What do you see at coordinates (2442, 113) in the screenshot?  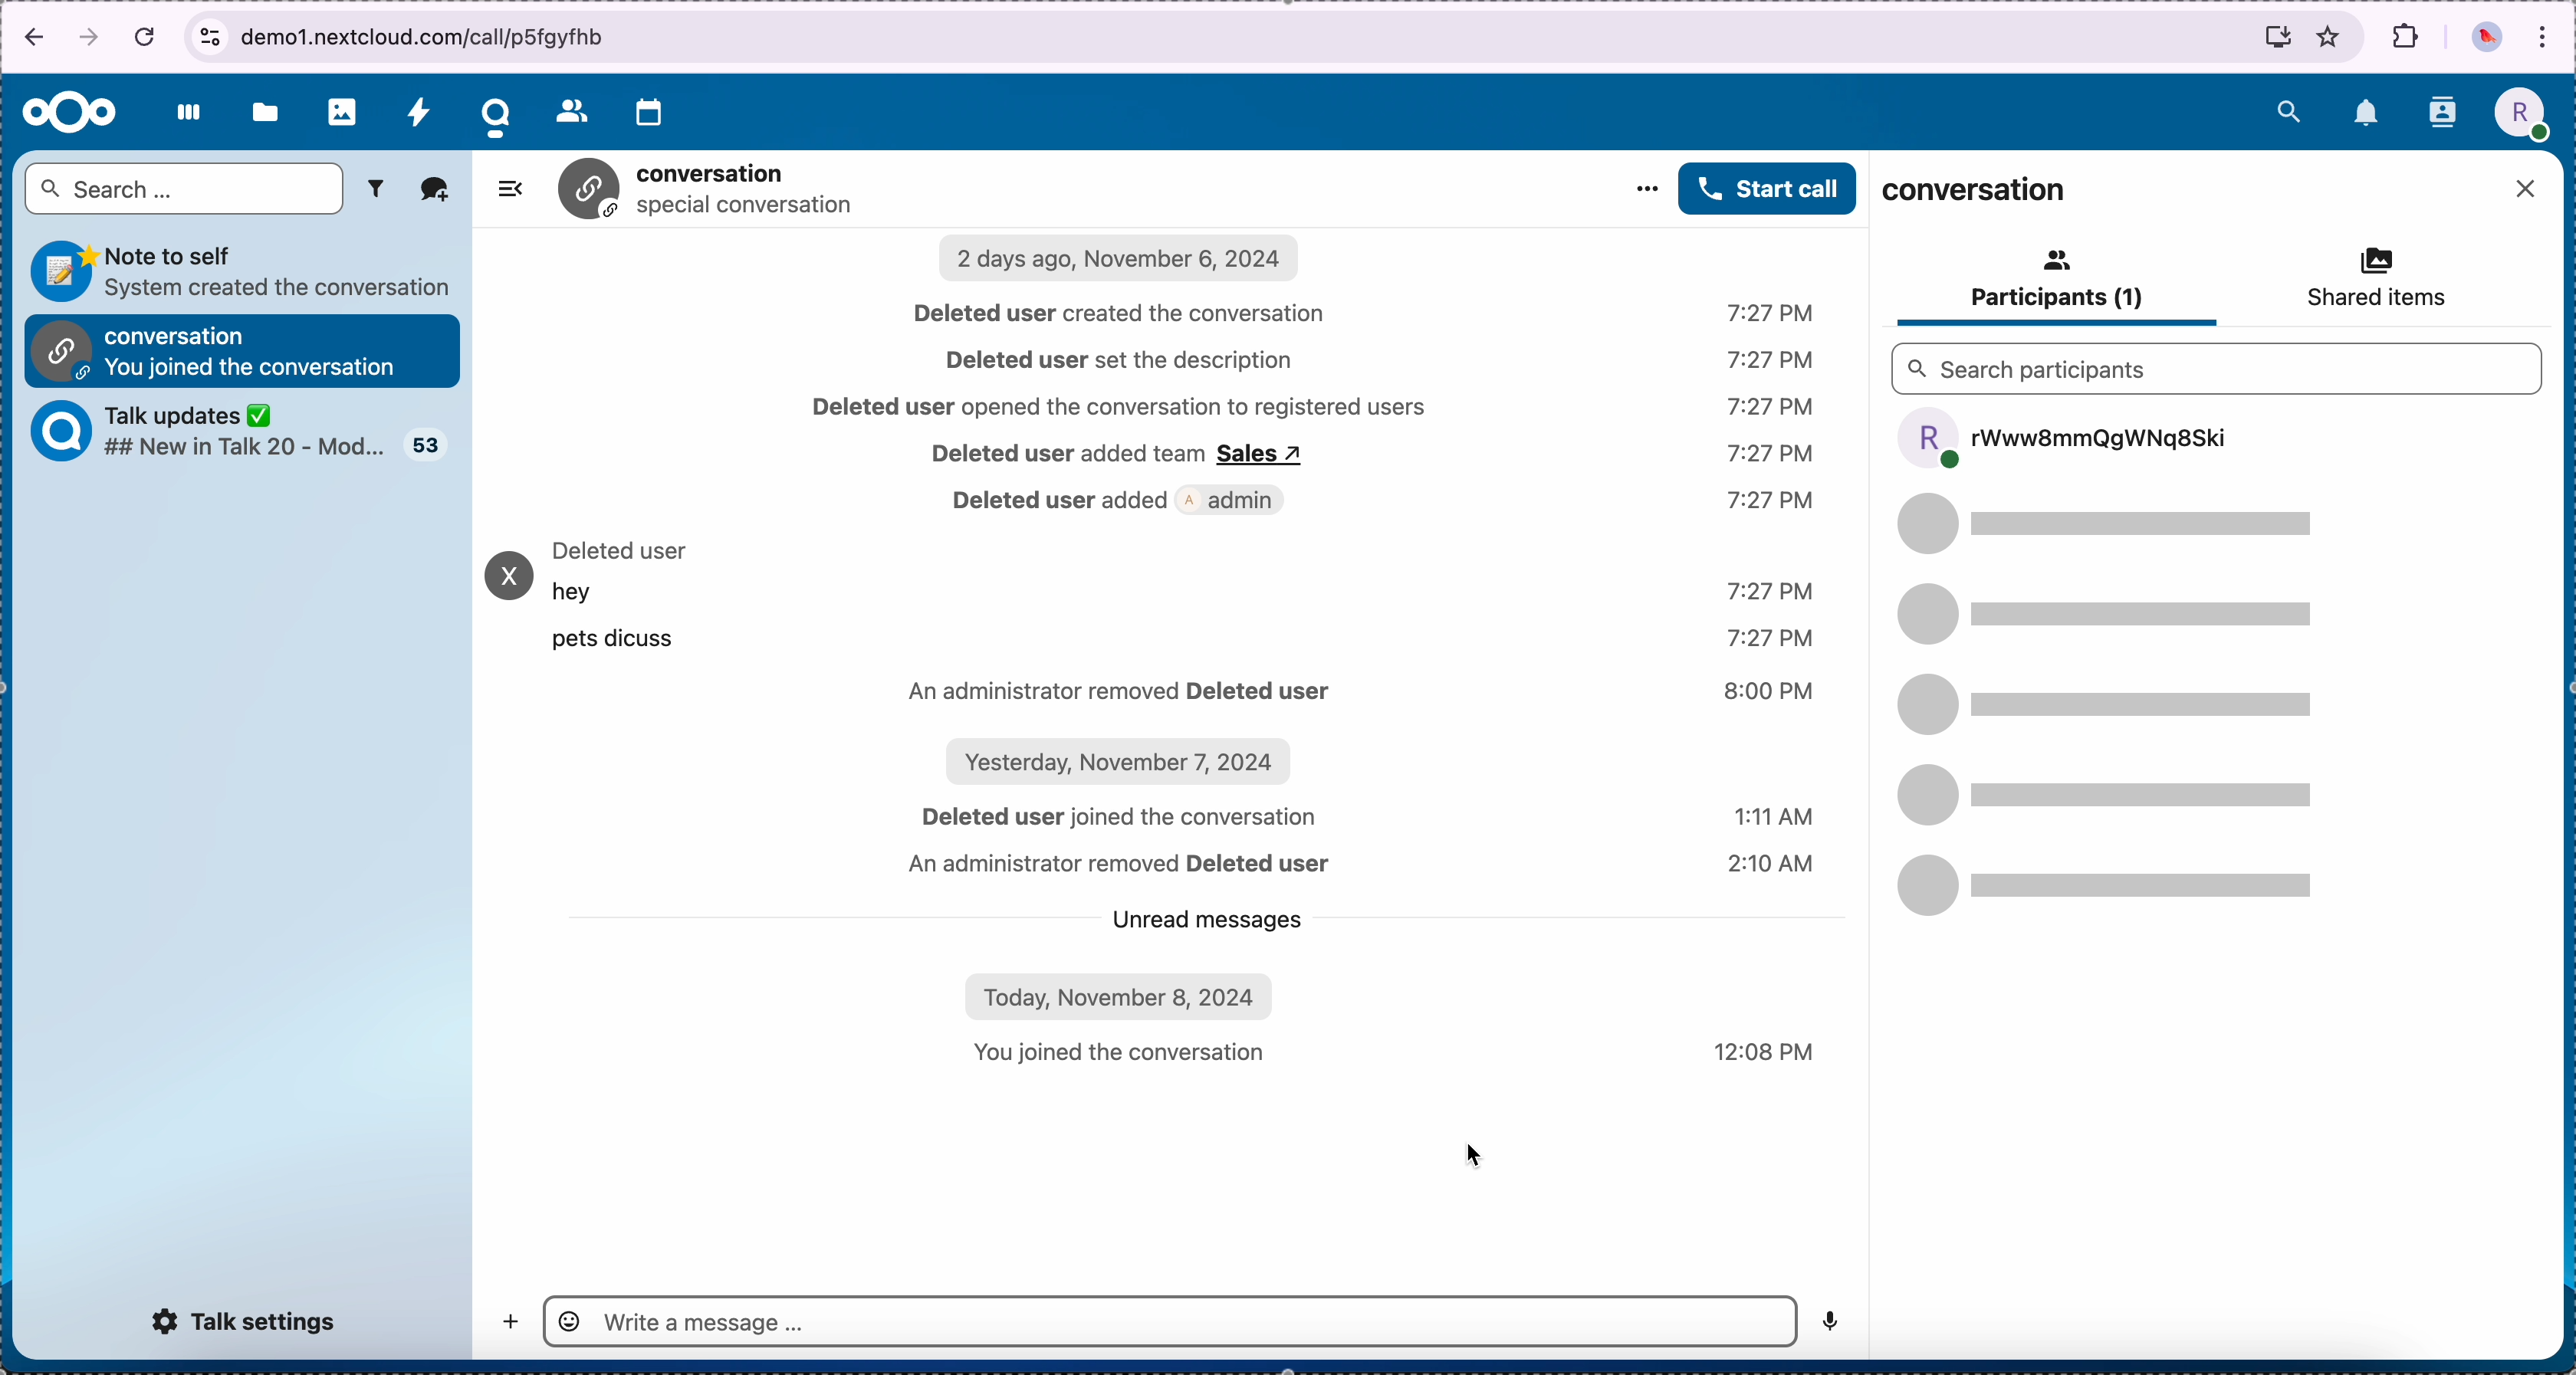 I see `contacts` at bounding box center [2442, 113].